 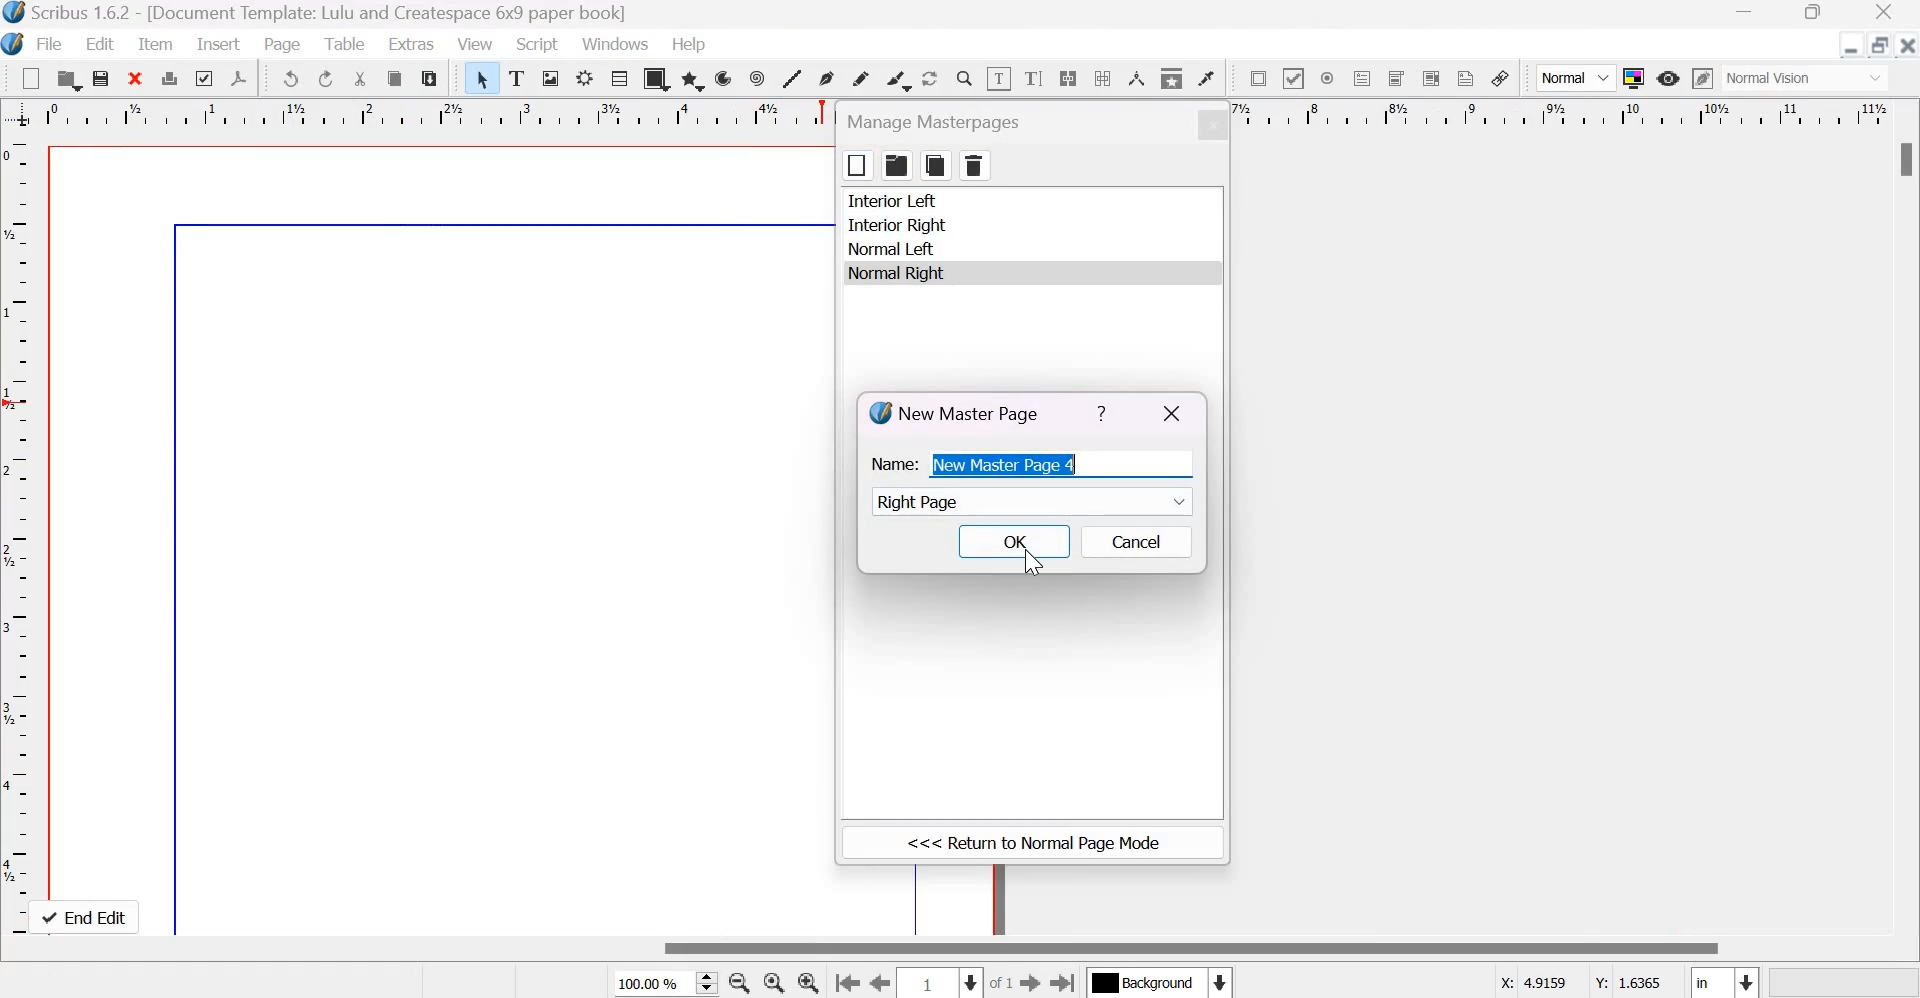 What do you see at coordinates (1032, 501) in the screenshot?
I see `Right page` at bounding box center [1032, 501].